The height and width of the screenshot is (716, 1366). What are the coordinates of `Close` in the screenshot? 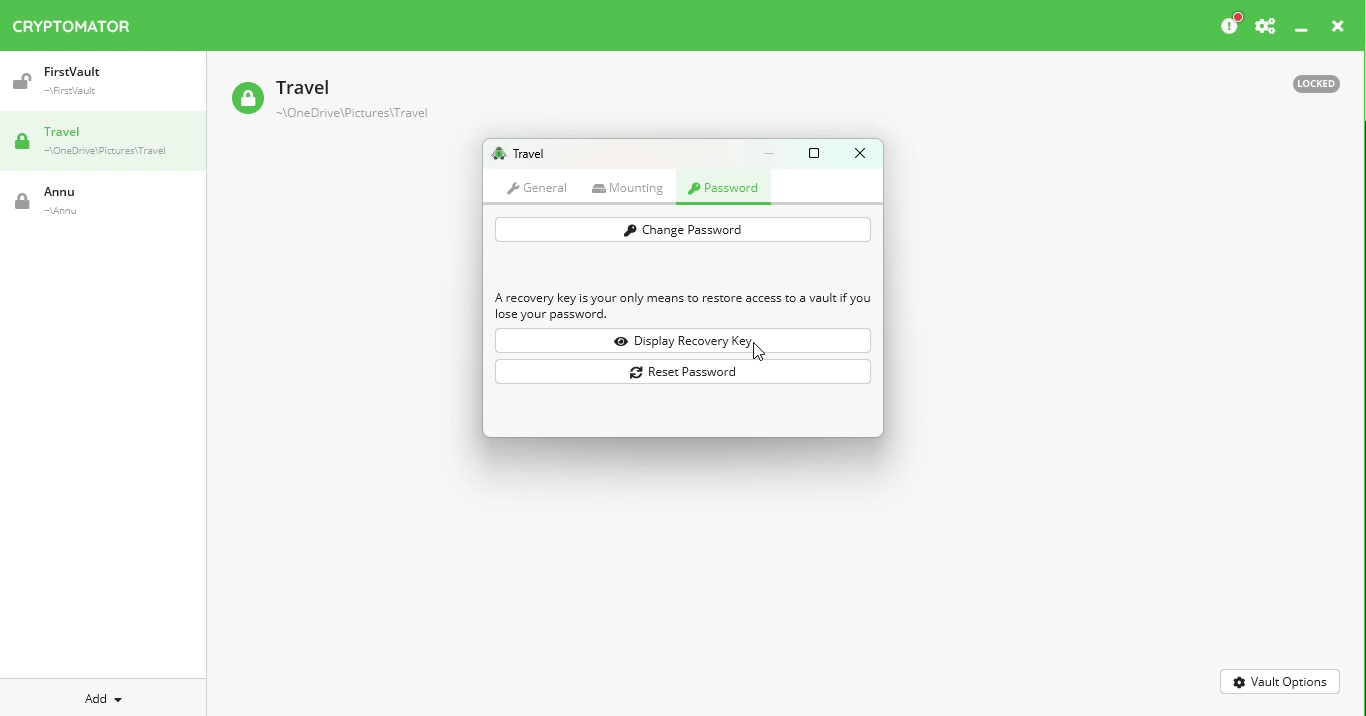 It's located at (1338, 29).